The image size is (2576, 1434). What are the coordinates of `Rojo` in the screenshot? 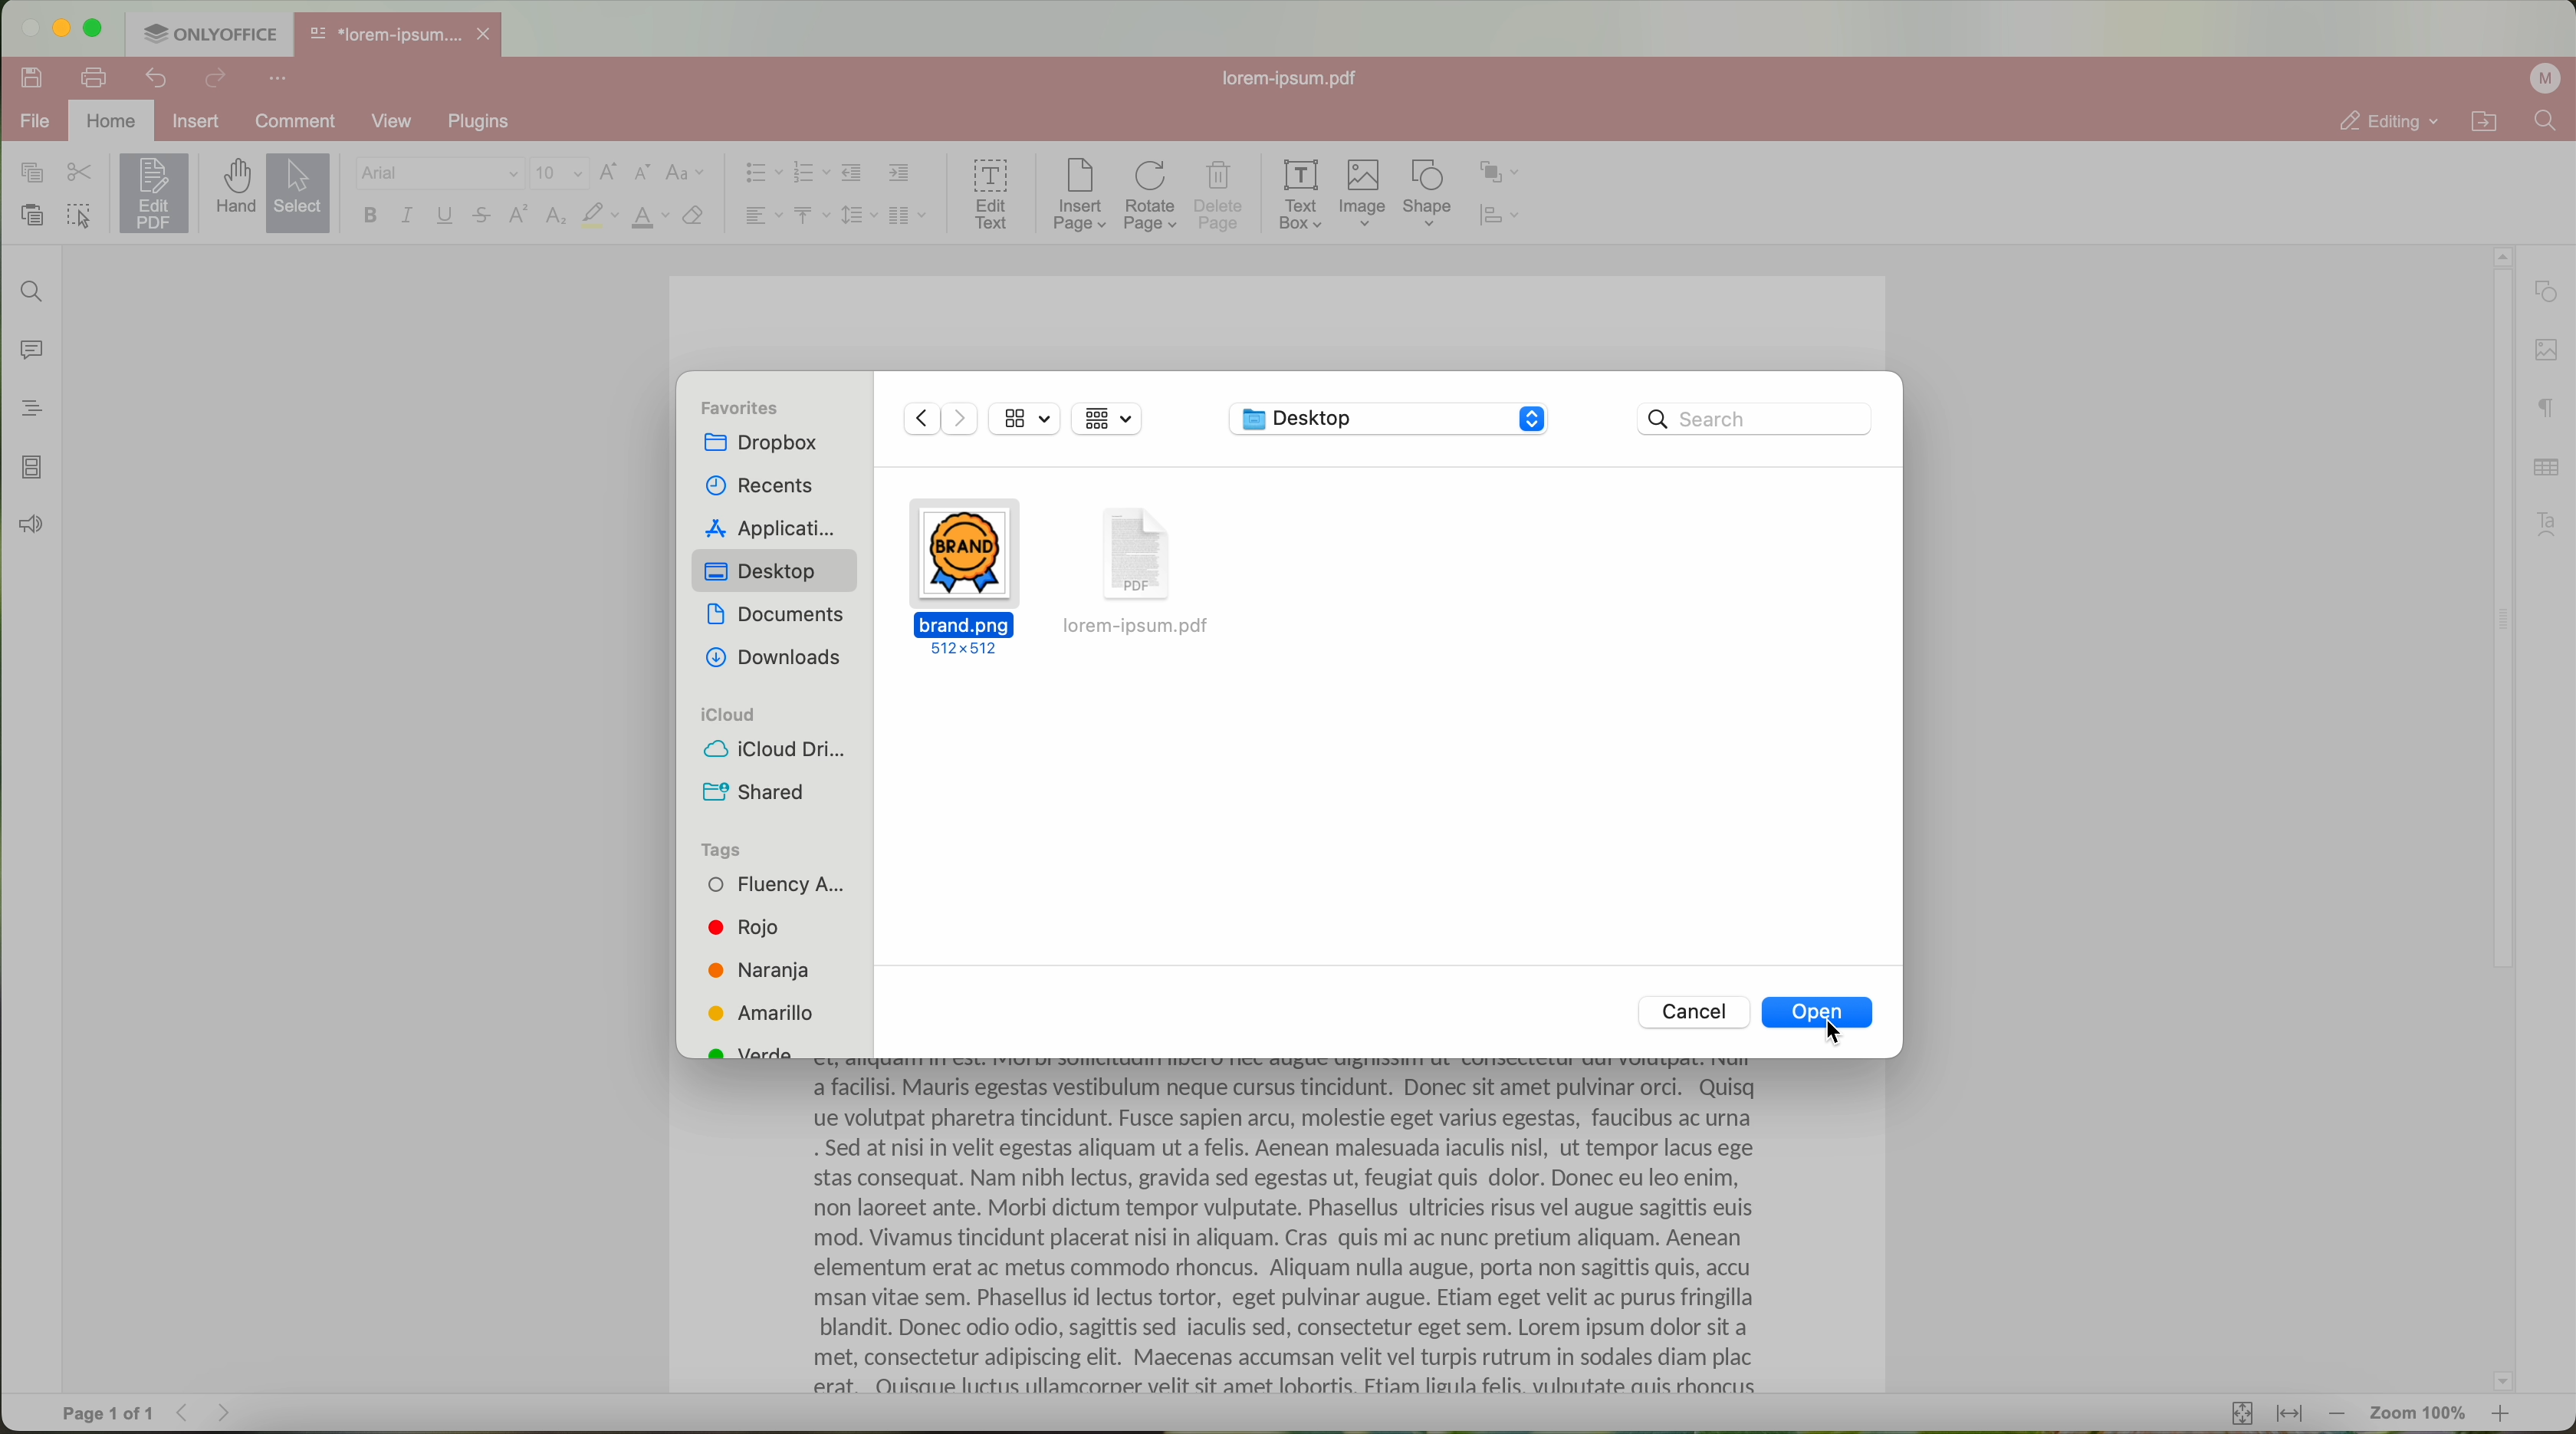 It's located at (743, 928).